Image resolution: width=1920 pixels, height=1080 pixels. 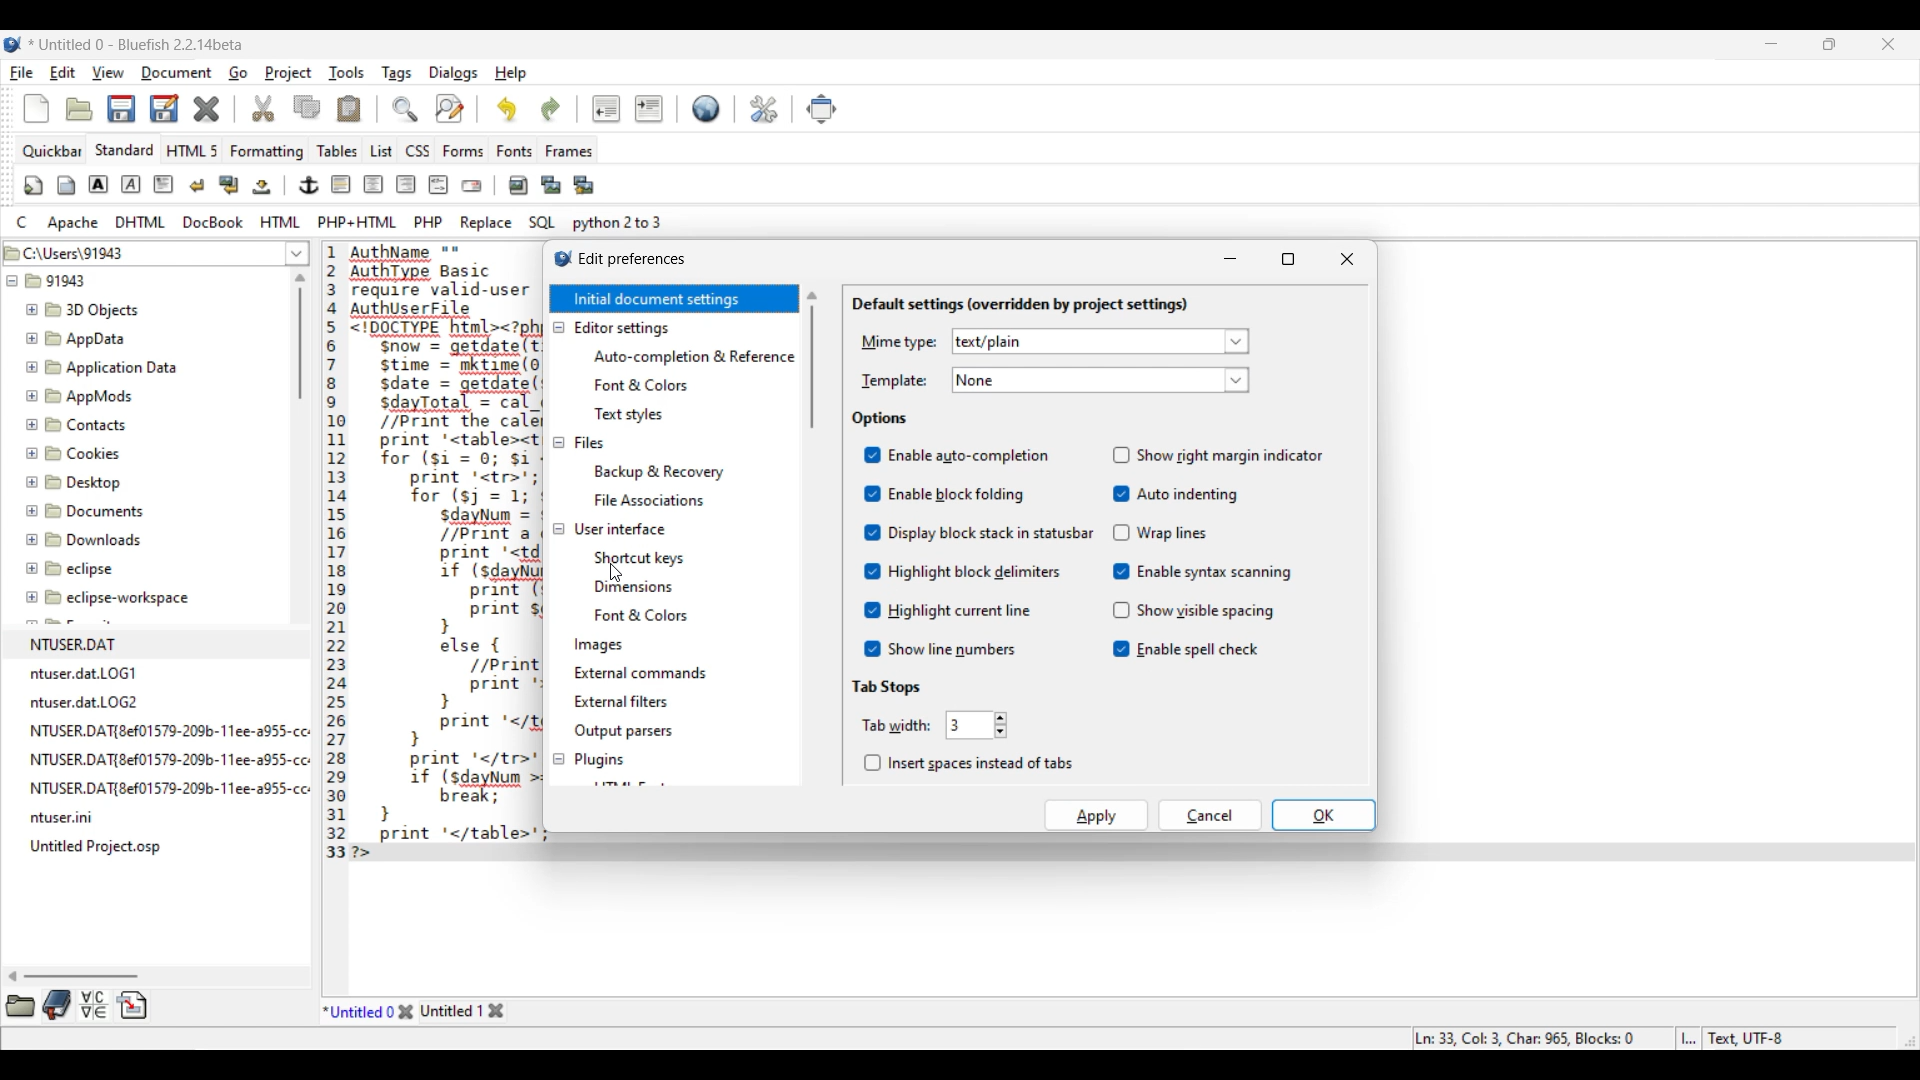 I want to click on Project name, software name and version , so click(x=136, y=45).